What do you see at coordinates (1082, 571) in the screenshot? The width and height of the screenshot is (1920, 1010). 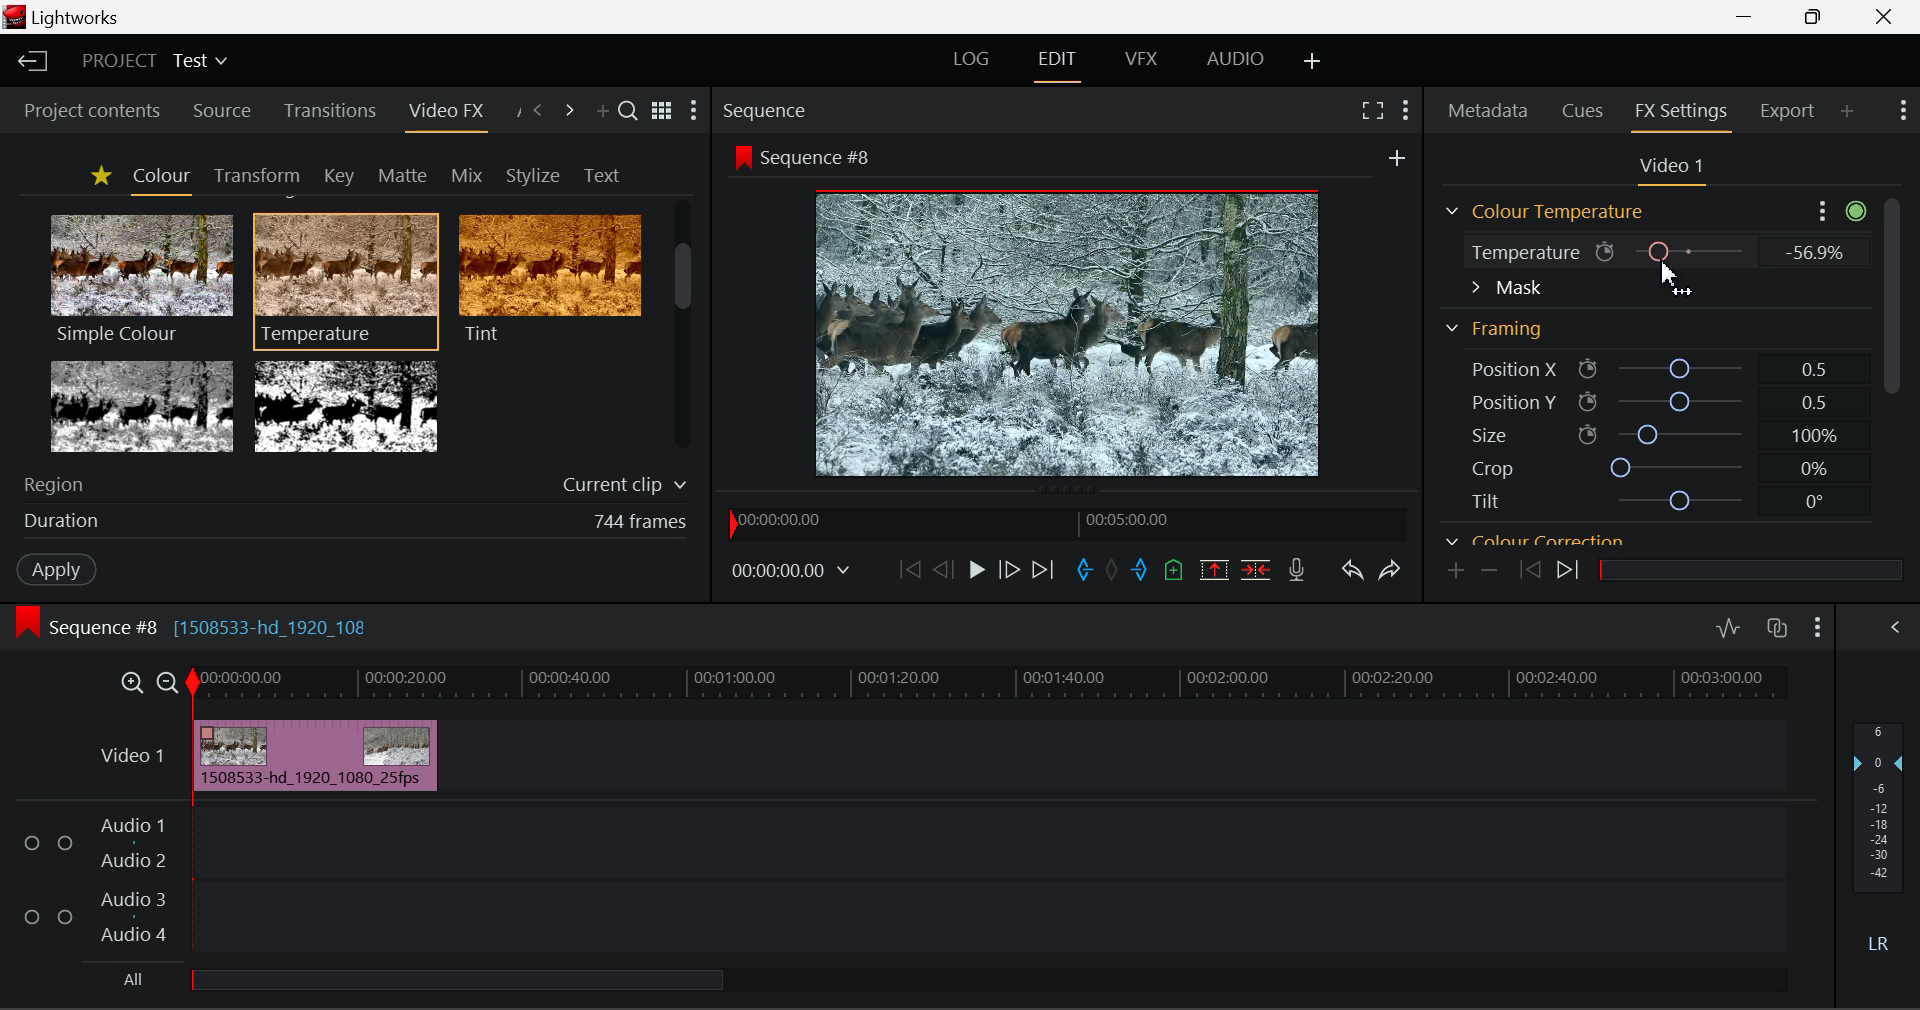 I see `Mark In` at bounding box center [1082, 571].